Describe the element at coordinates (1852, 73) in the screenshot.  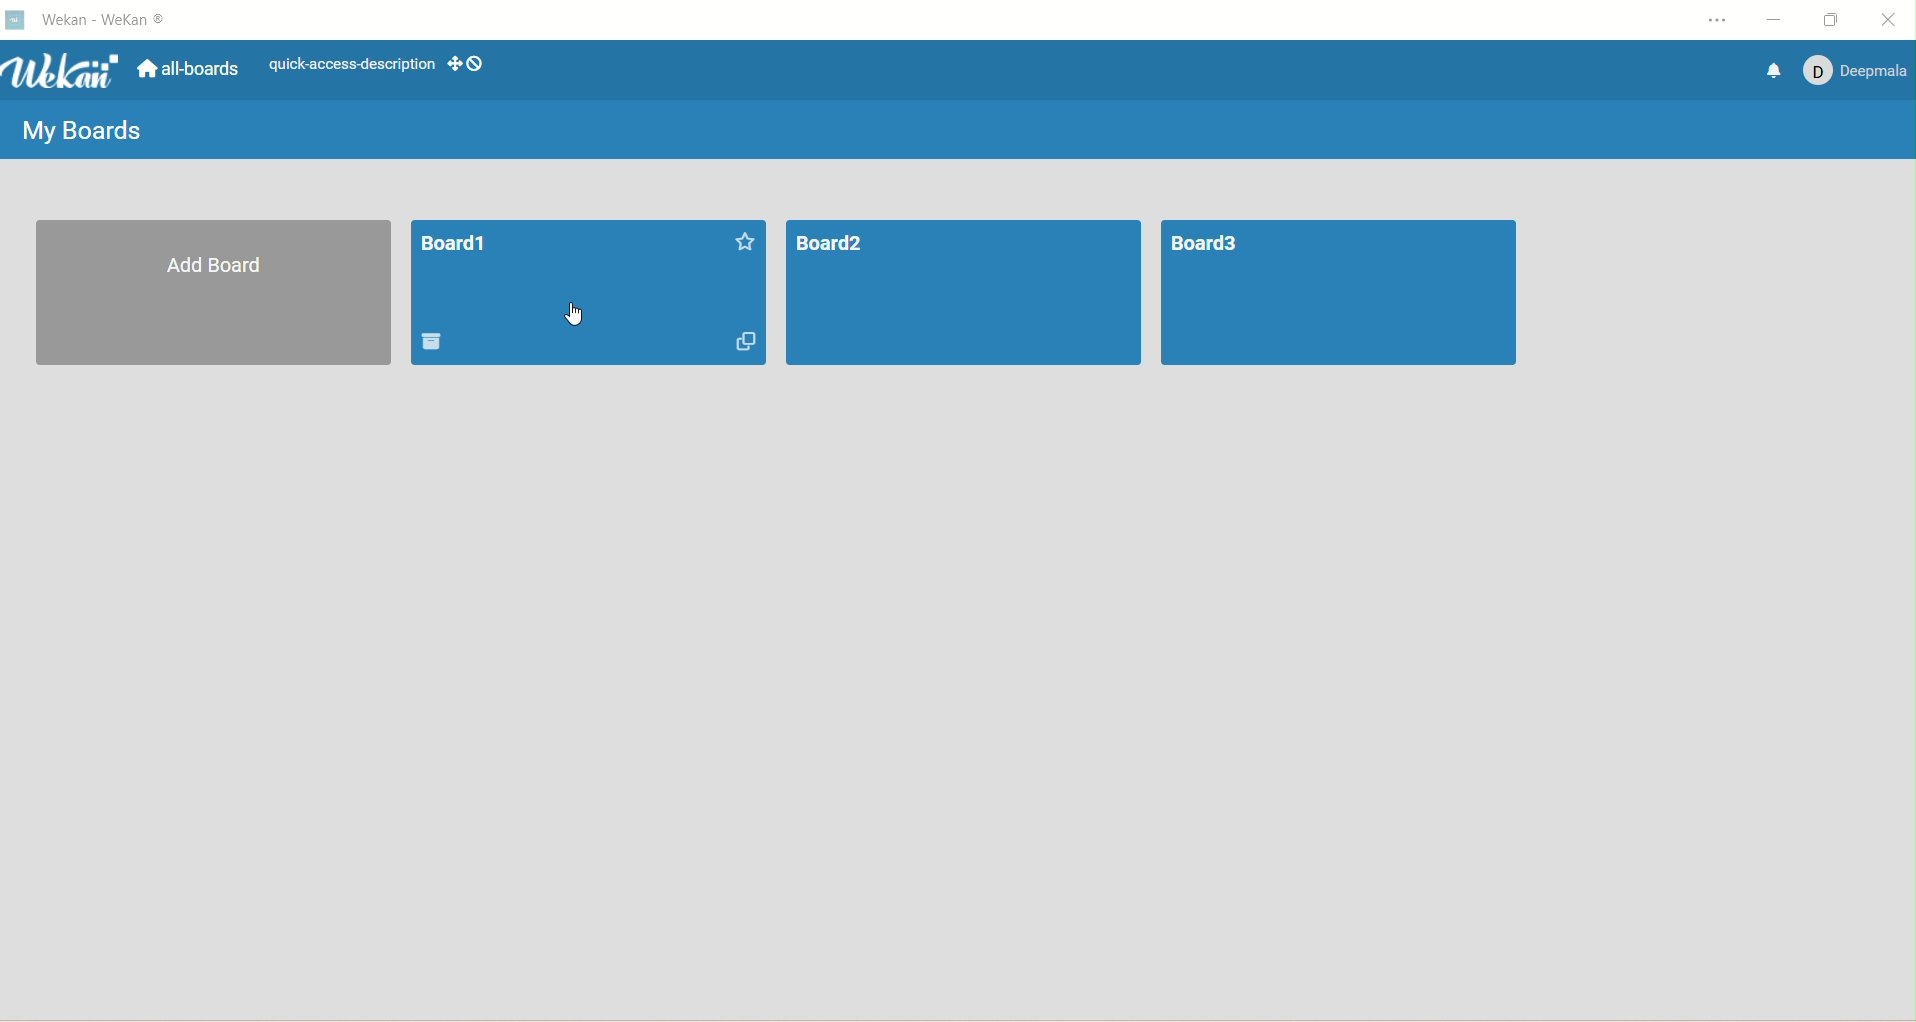
I see `account` at that location.